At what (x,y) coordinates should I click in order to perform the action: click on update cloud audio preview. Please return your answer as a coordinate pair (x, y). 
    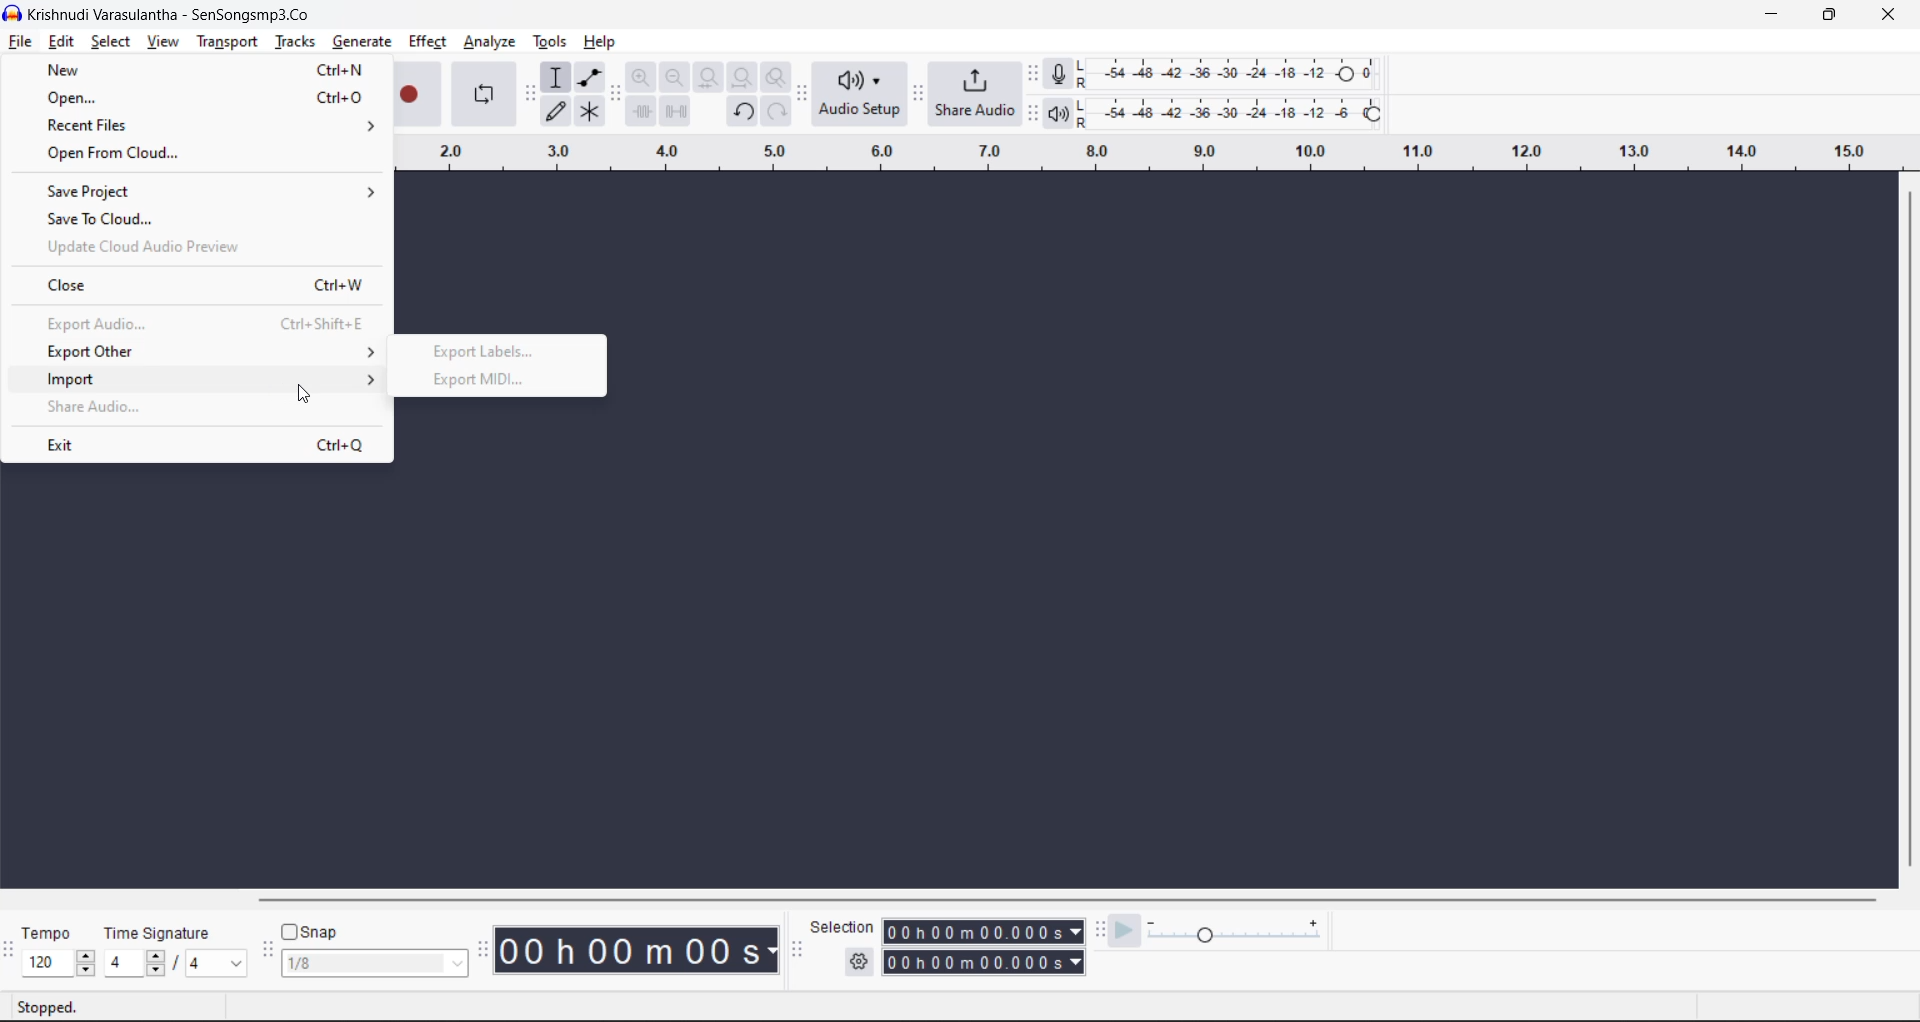
    Looking at the image, I should click on (133, 247).